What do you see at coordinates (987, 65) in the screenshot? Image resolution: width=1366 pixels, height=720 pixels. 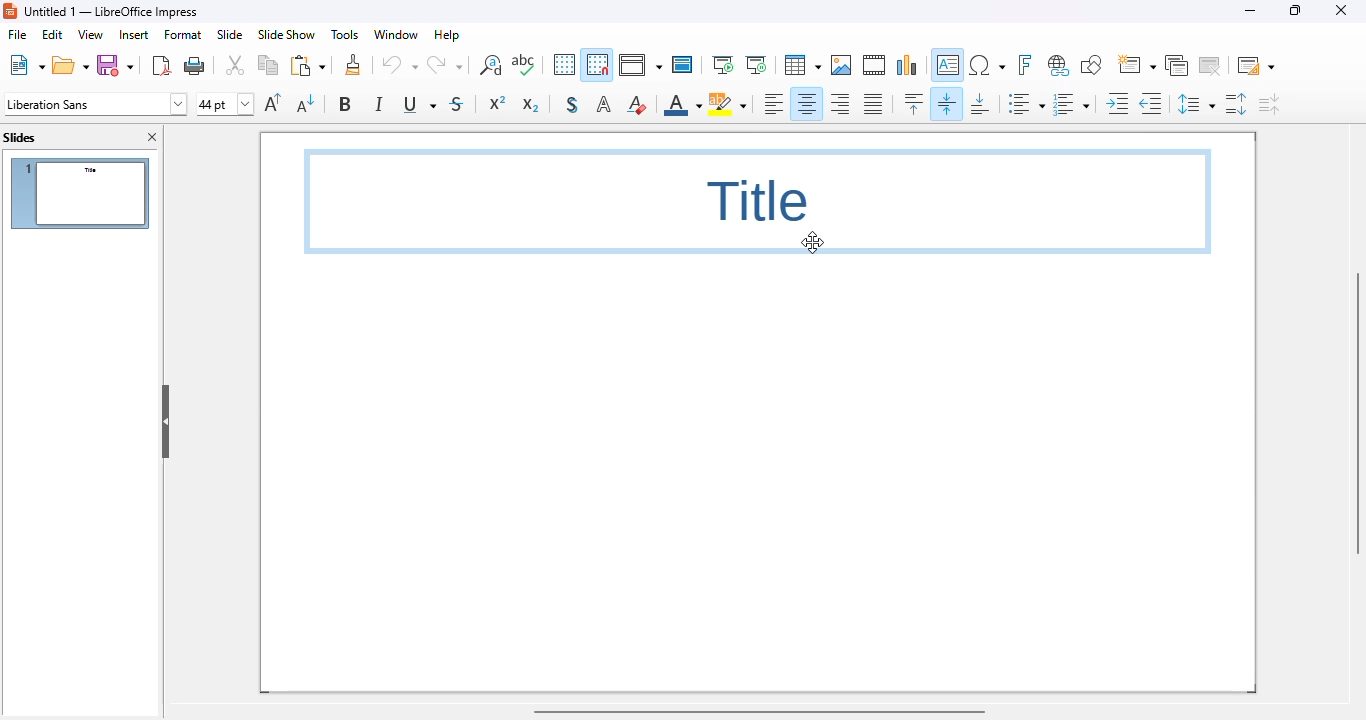 I see `insert special characters` at bounding box center [987, 65].